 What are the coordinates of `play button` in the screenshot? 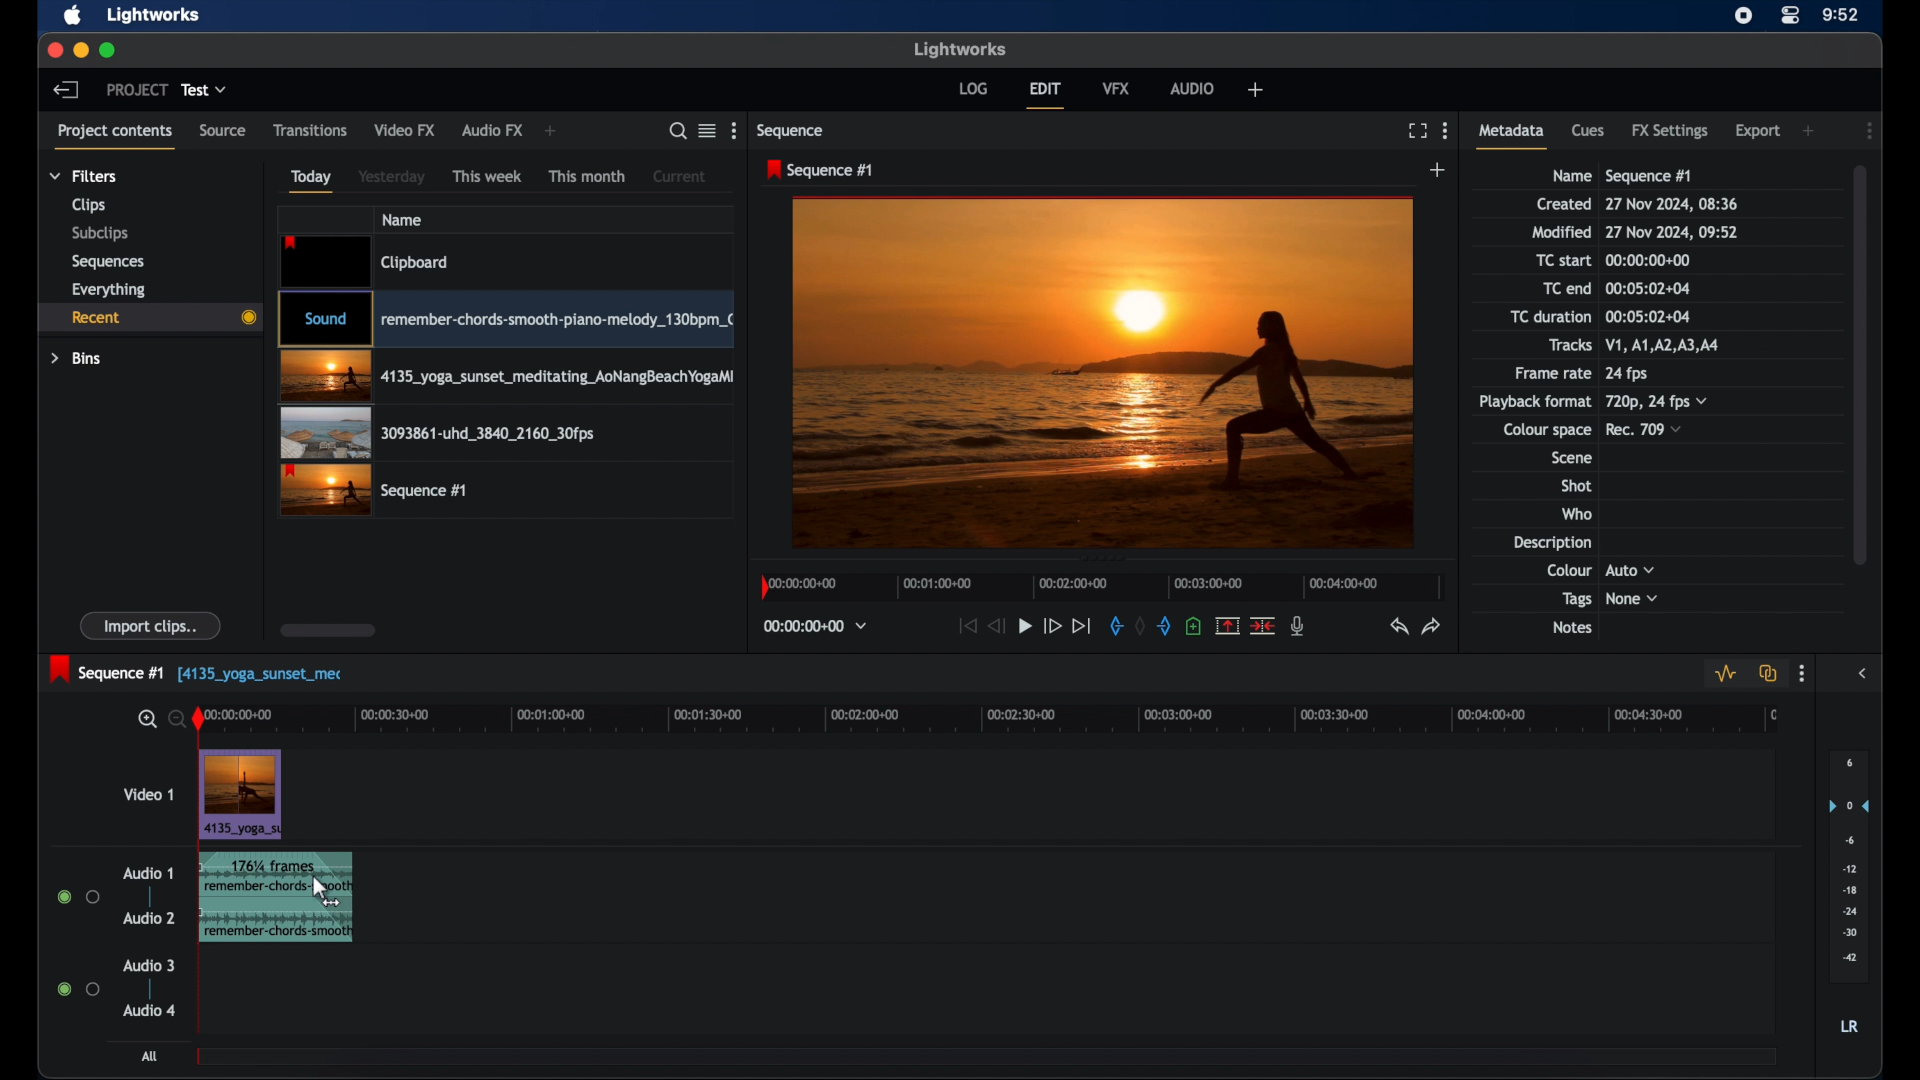 It's located at (1025, 625).